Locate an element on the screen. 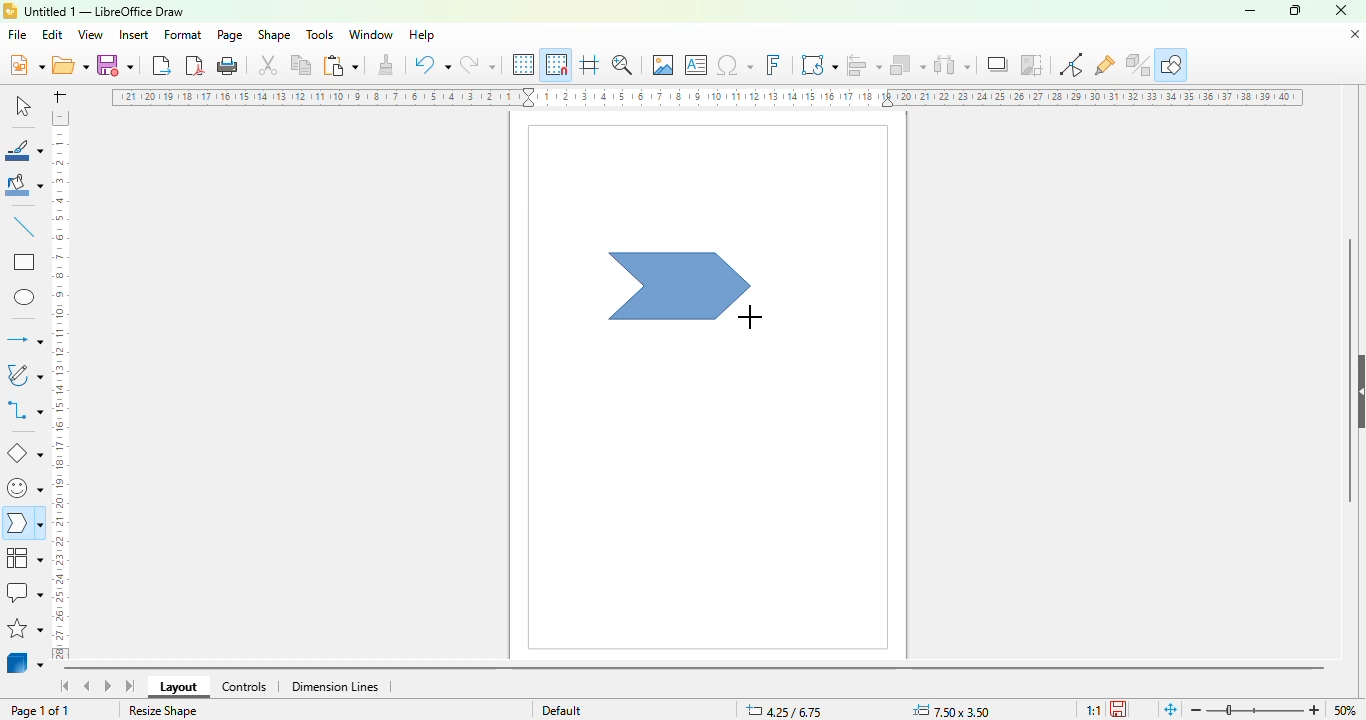 Image resolution: width=1366 pixels, height=720 pixels. align objects is located at coordinates (864, 65).